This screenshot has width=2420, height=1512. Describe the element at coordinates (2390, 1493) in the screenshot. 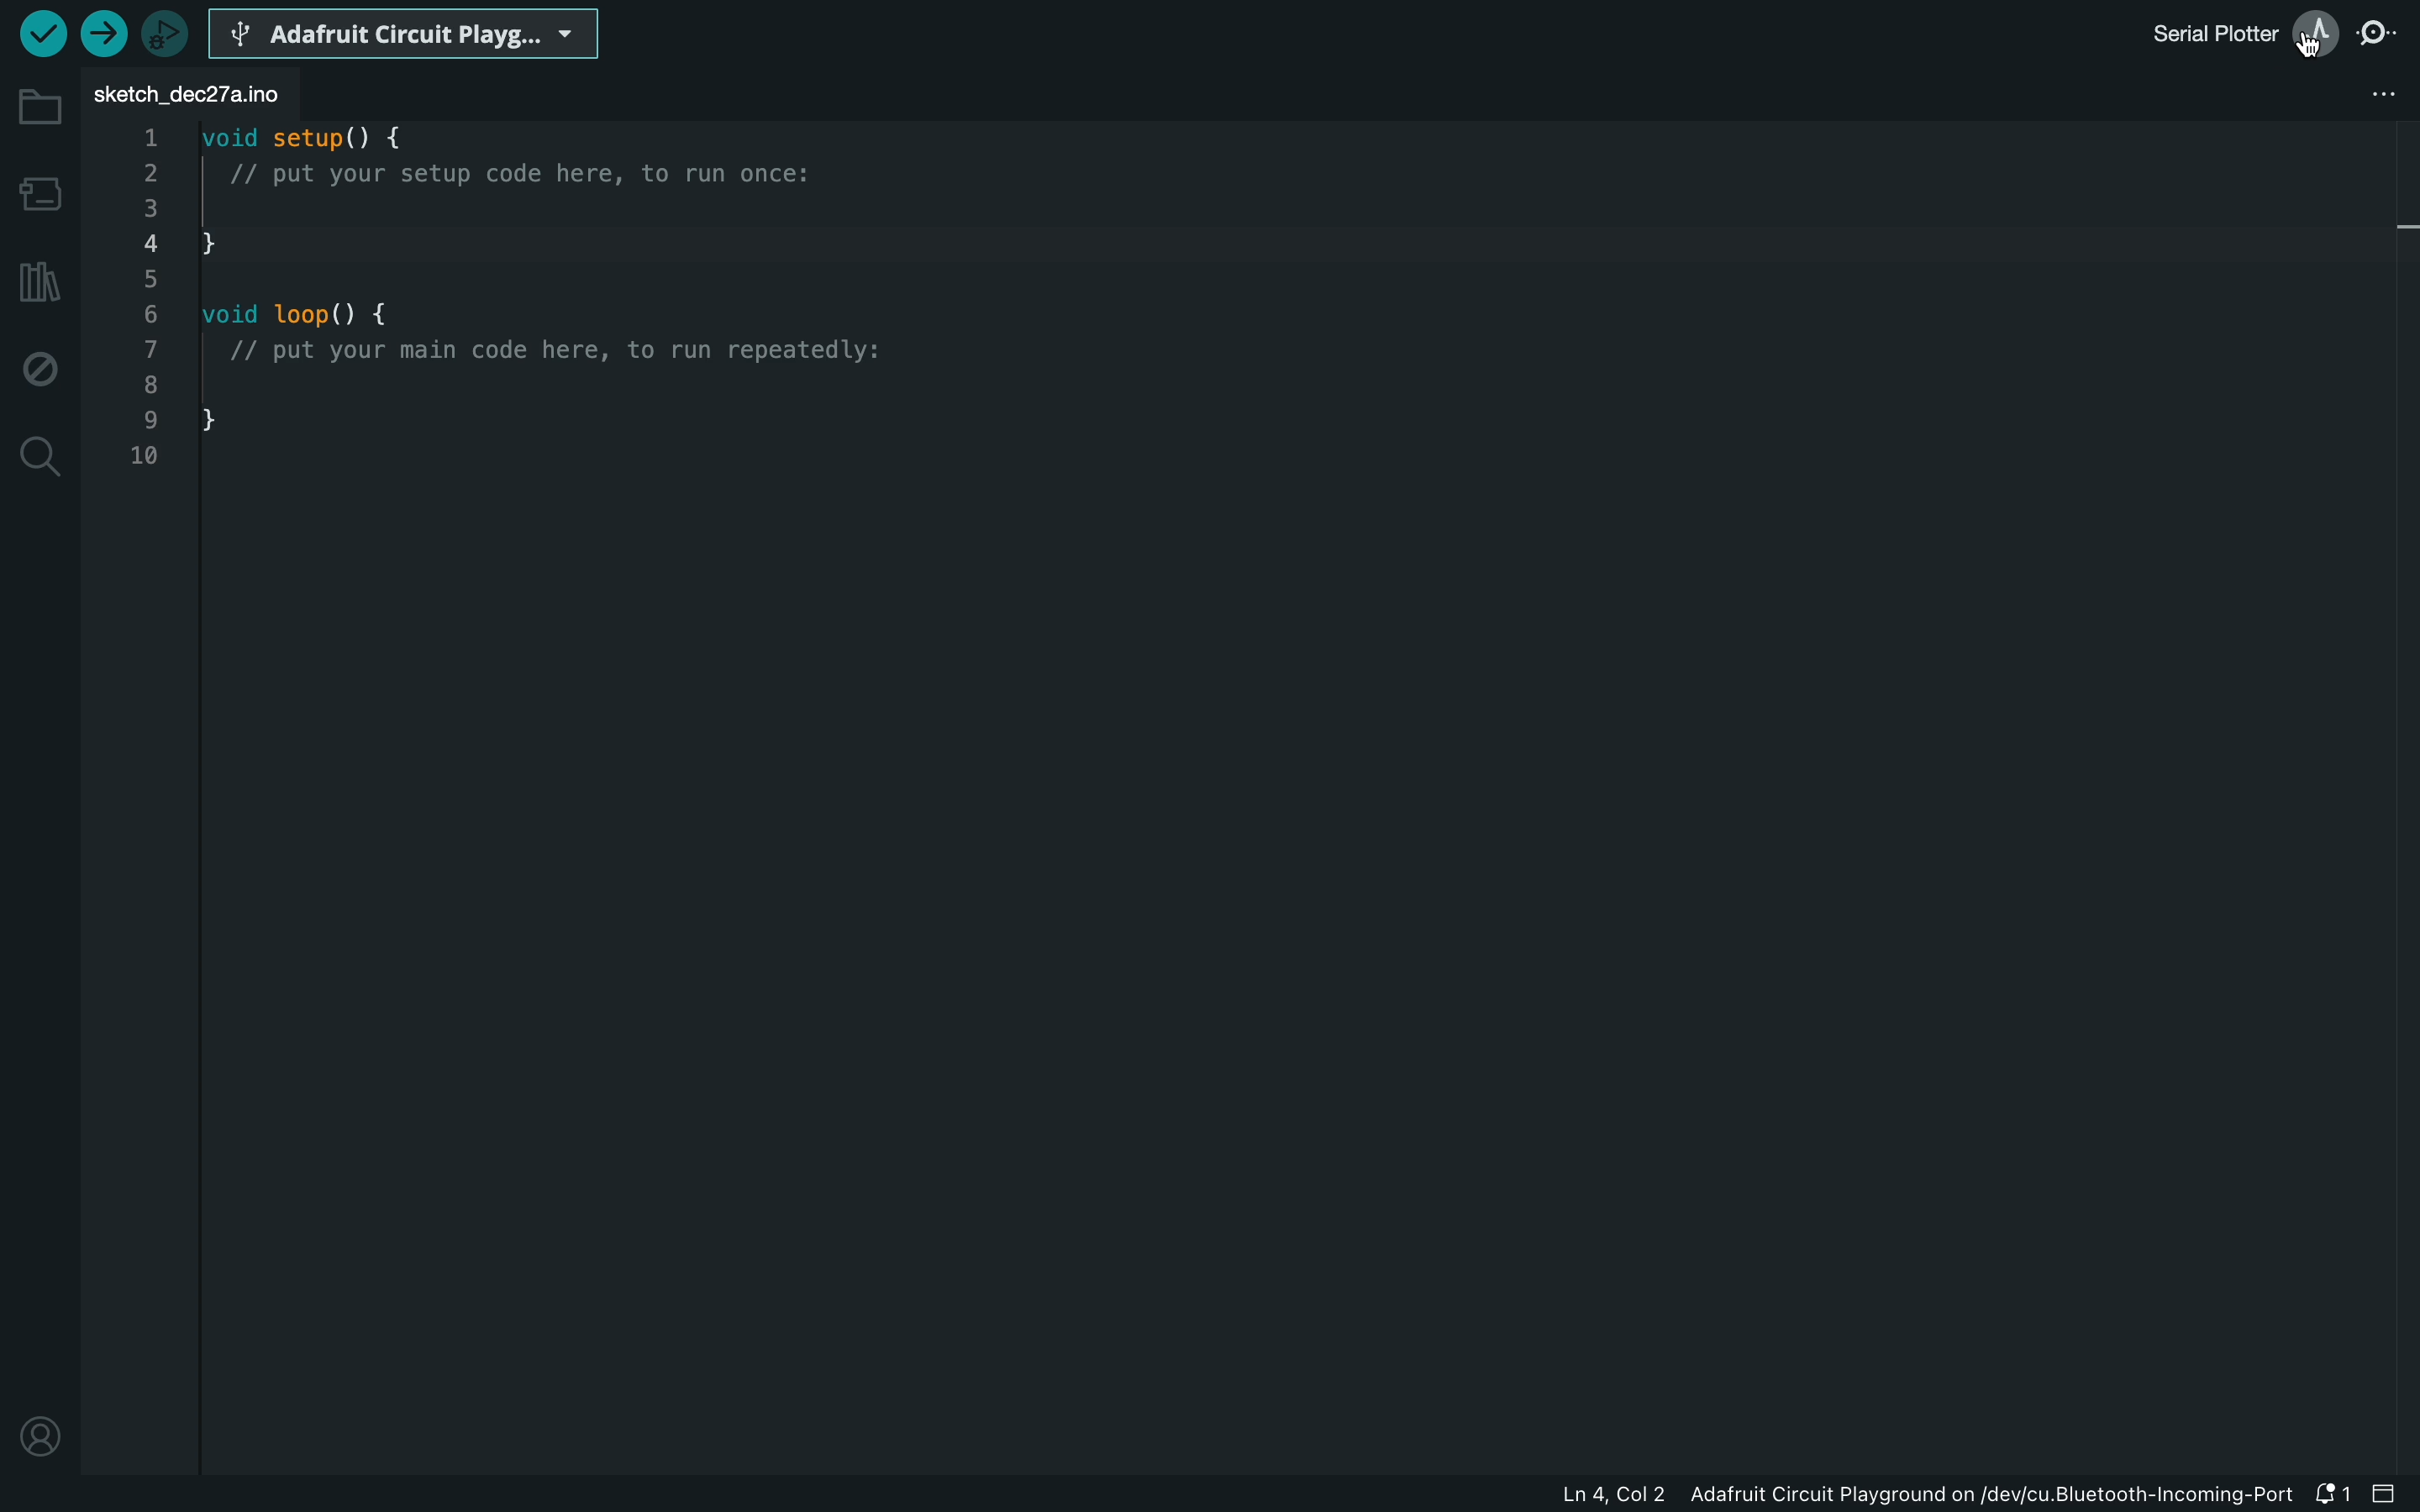

I see `close slide bar` at that location.